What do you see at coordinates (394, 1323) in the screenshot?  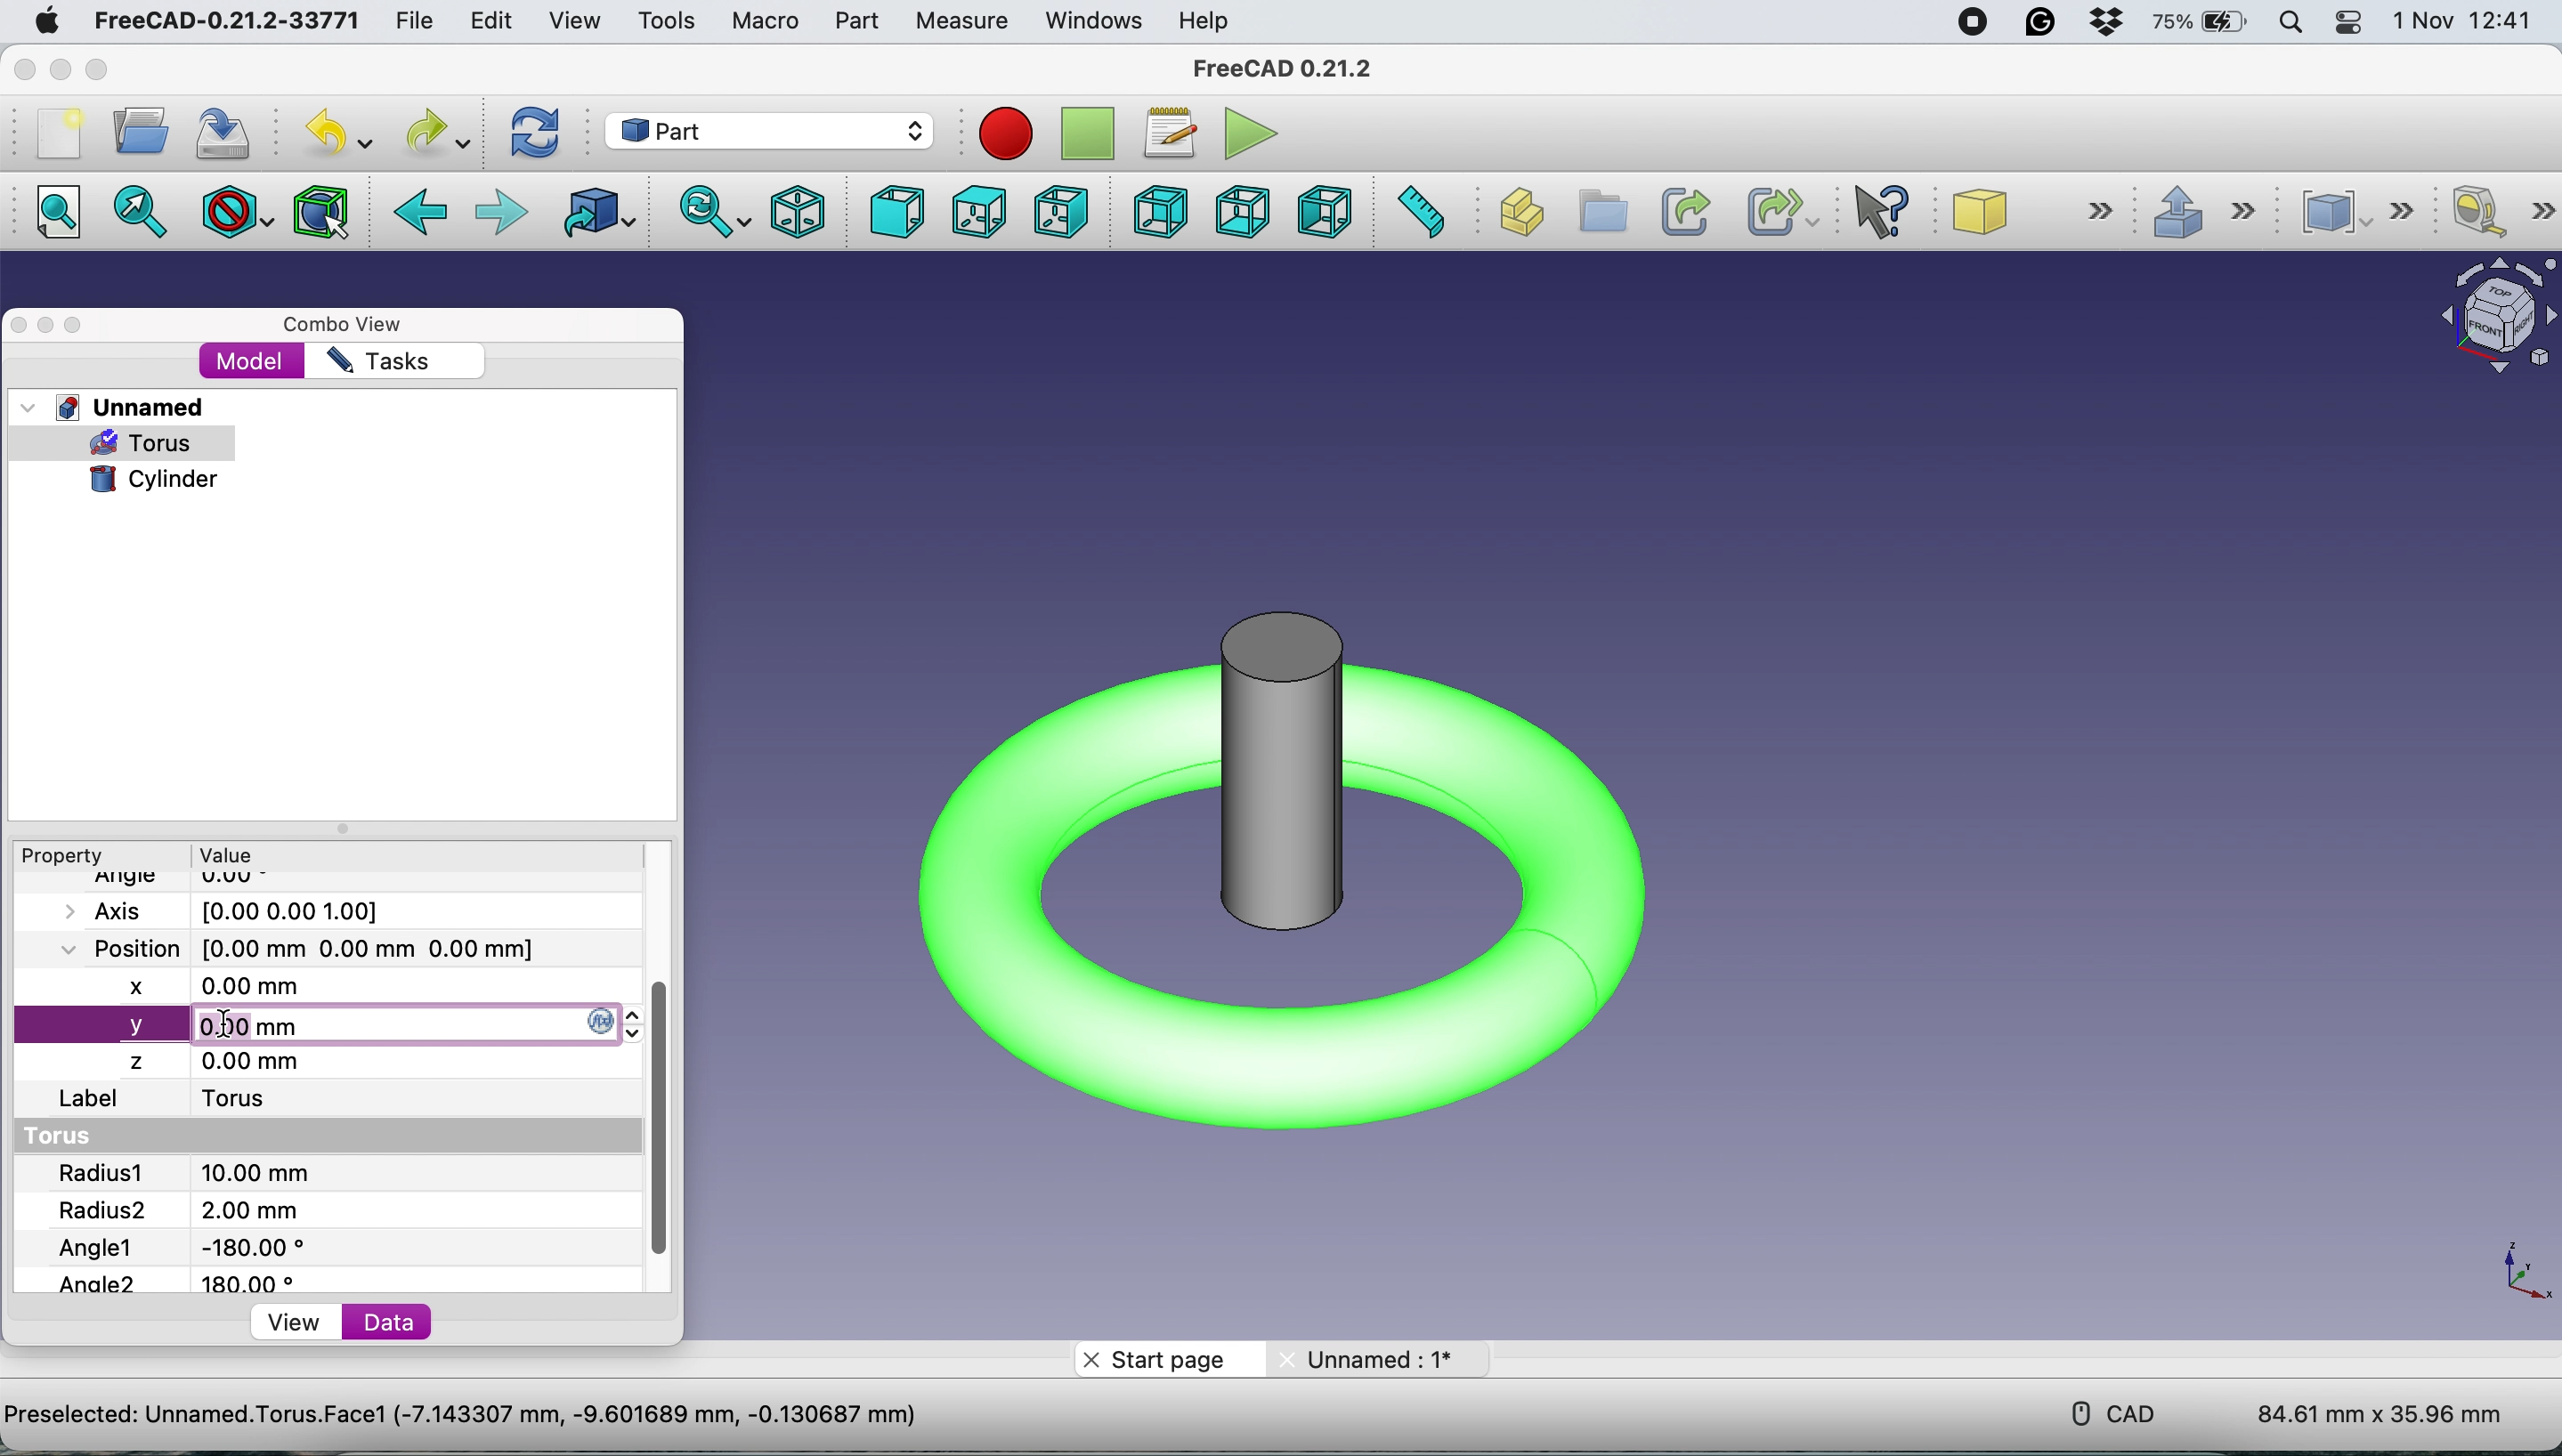 I see `data` at bounding box center [394, 1323].